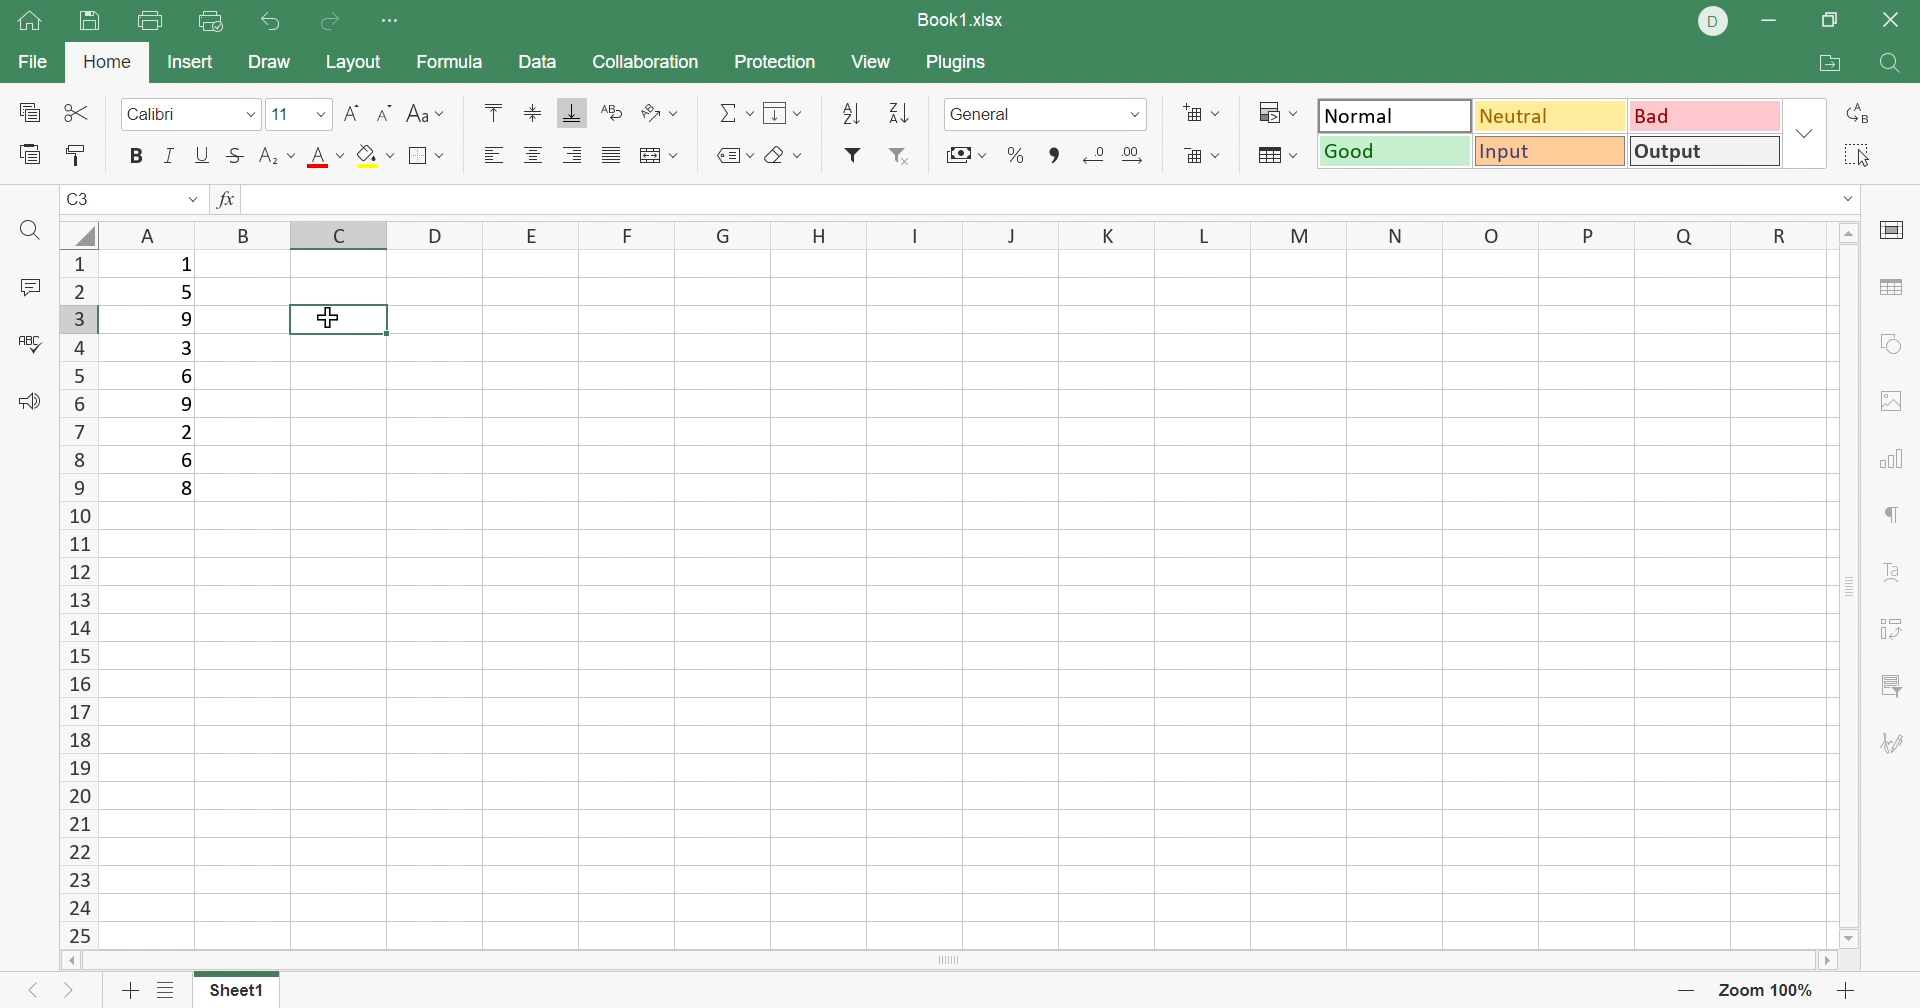  What do you see at coordinates (357, 62) in the screenshot?
I see `Layout` at bounding box center [357, 62].